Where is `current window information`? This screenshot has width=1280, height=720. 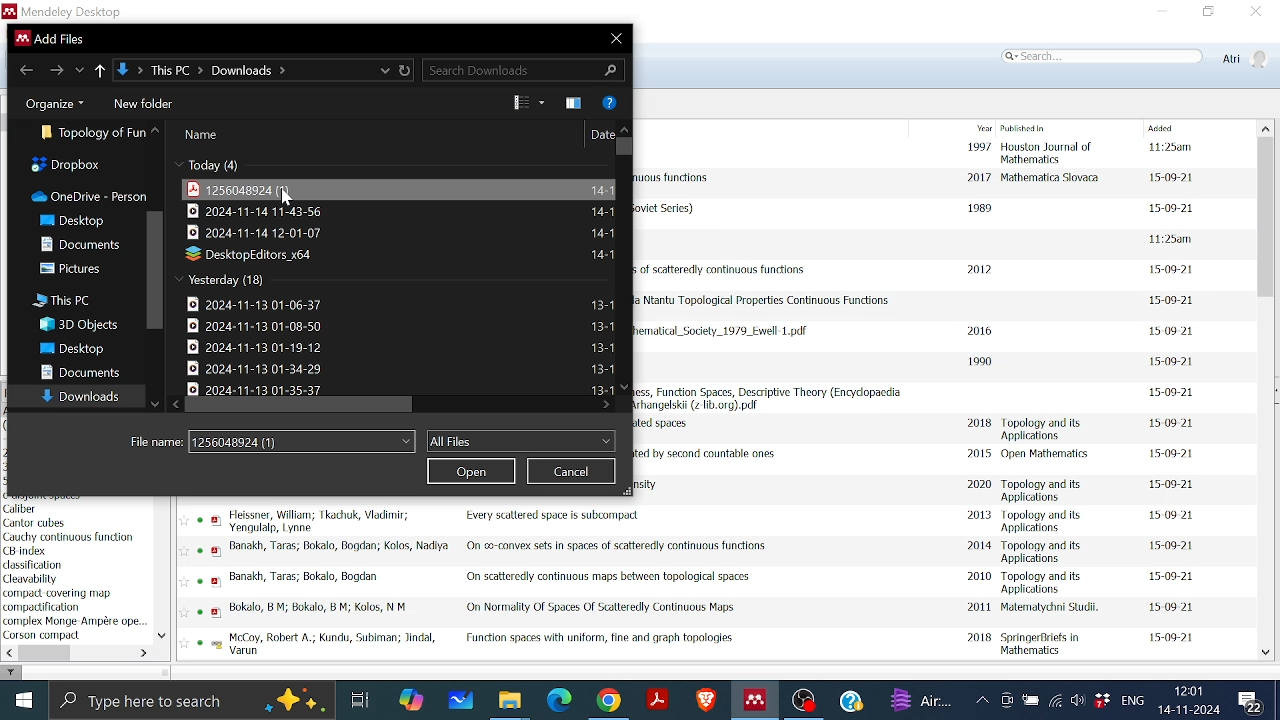
current window information is located at coordinates (52, 38).